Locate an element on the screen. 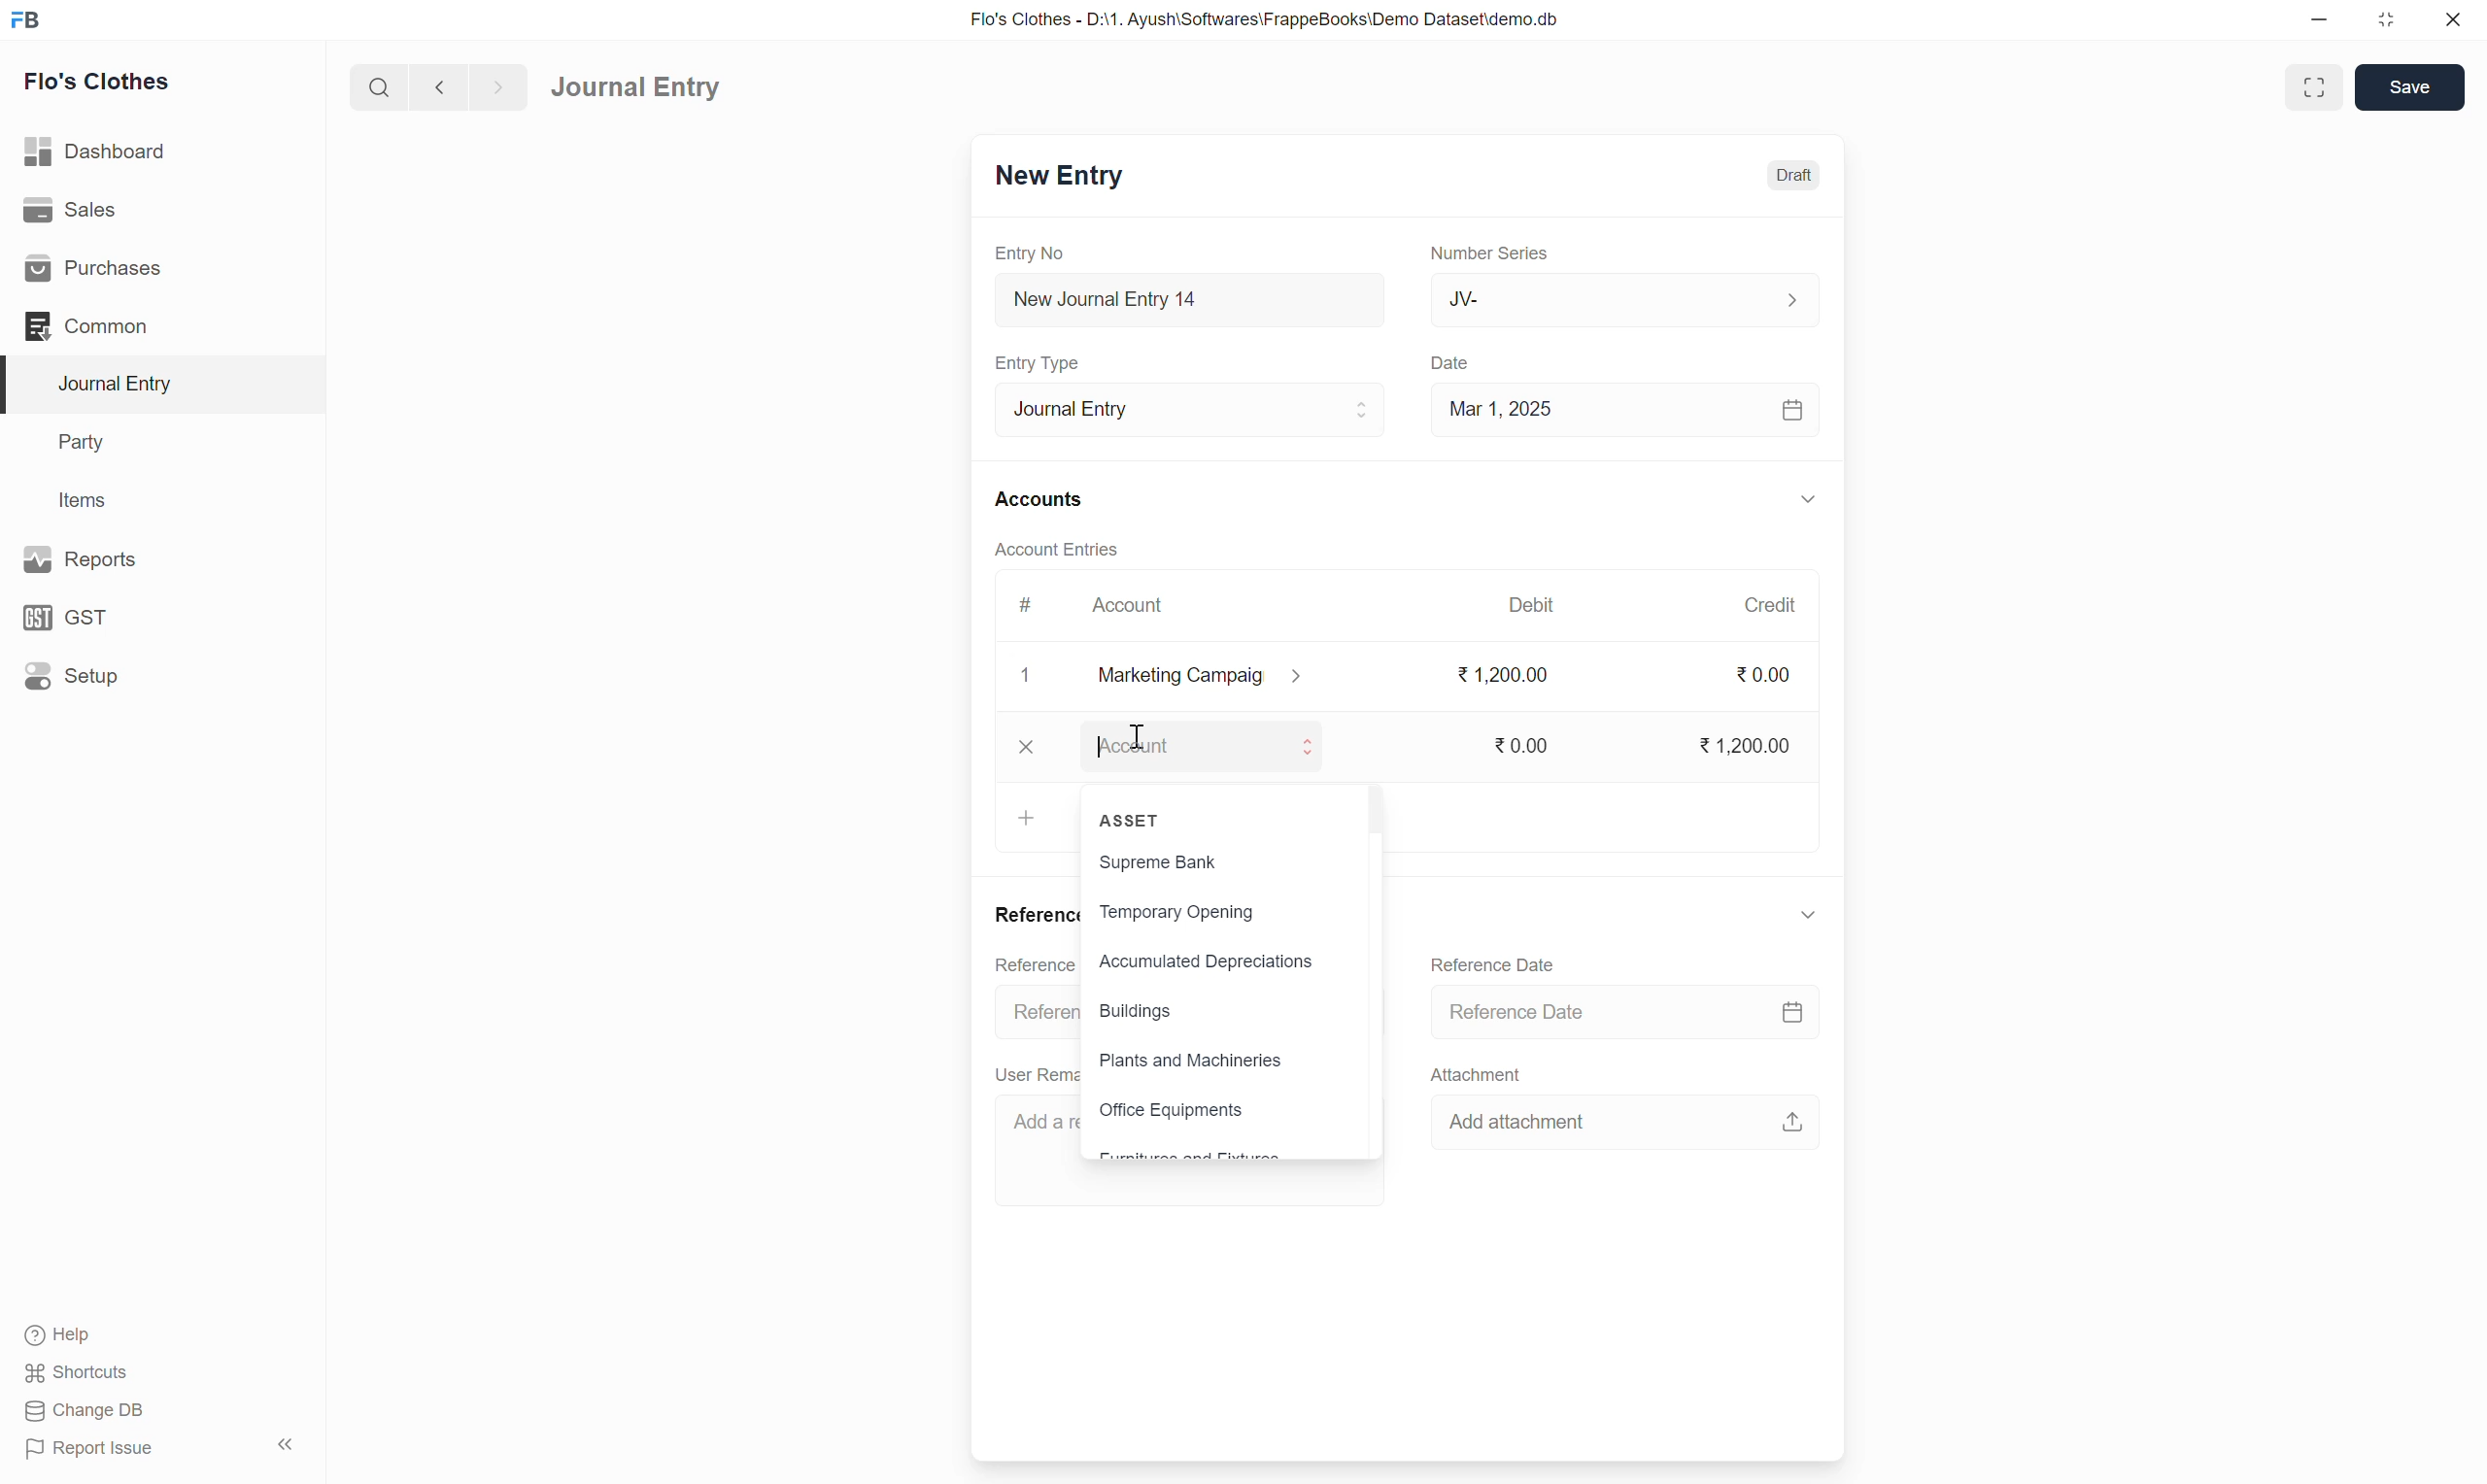 Image resolution: width=2487 pixels, height=1484 pixels. # is located at coordinates (1026, 605).